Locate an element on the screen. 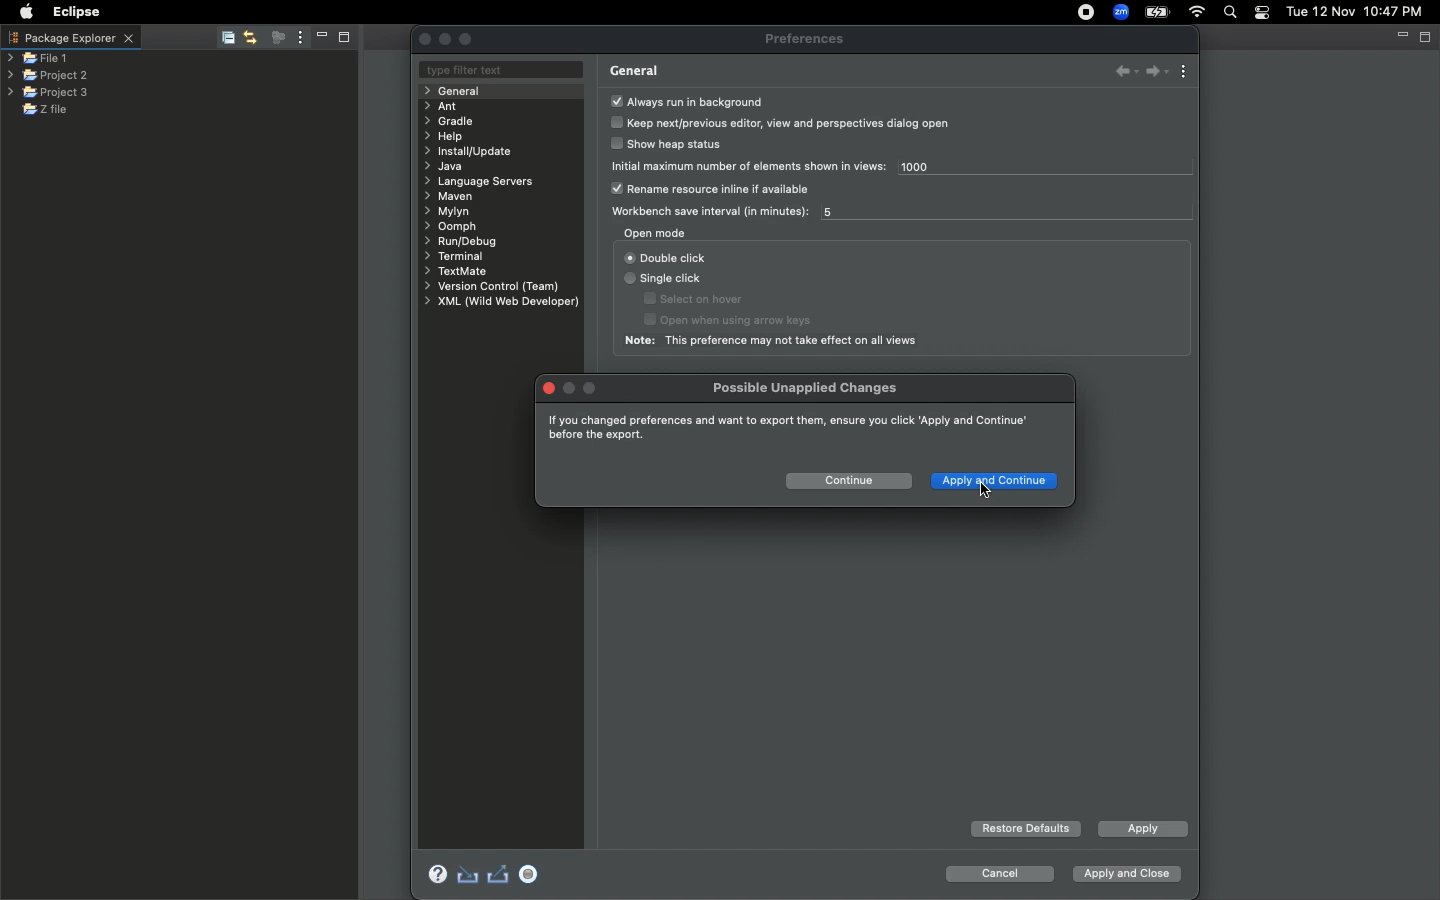  Open when using arrow keys is located at coordinates (746, 321).